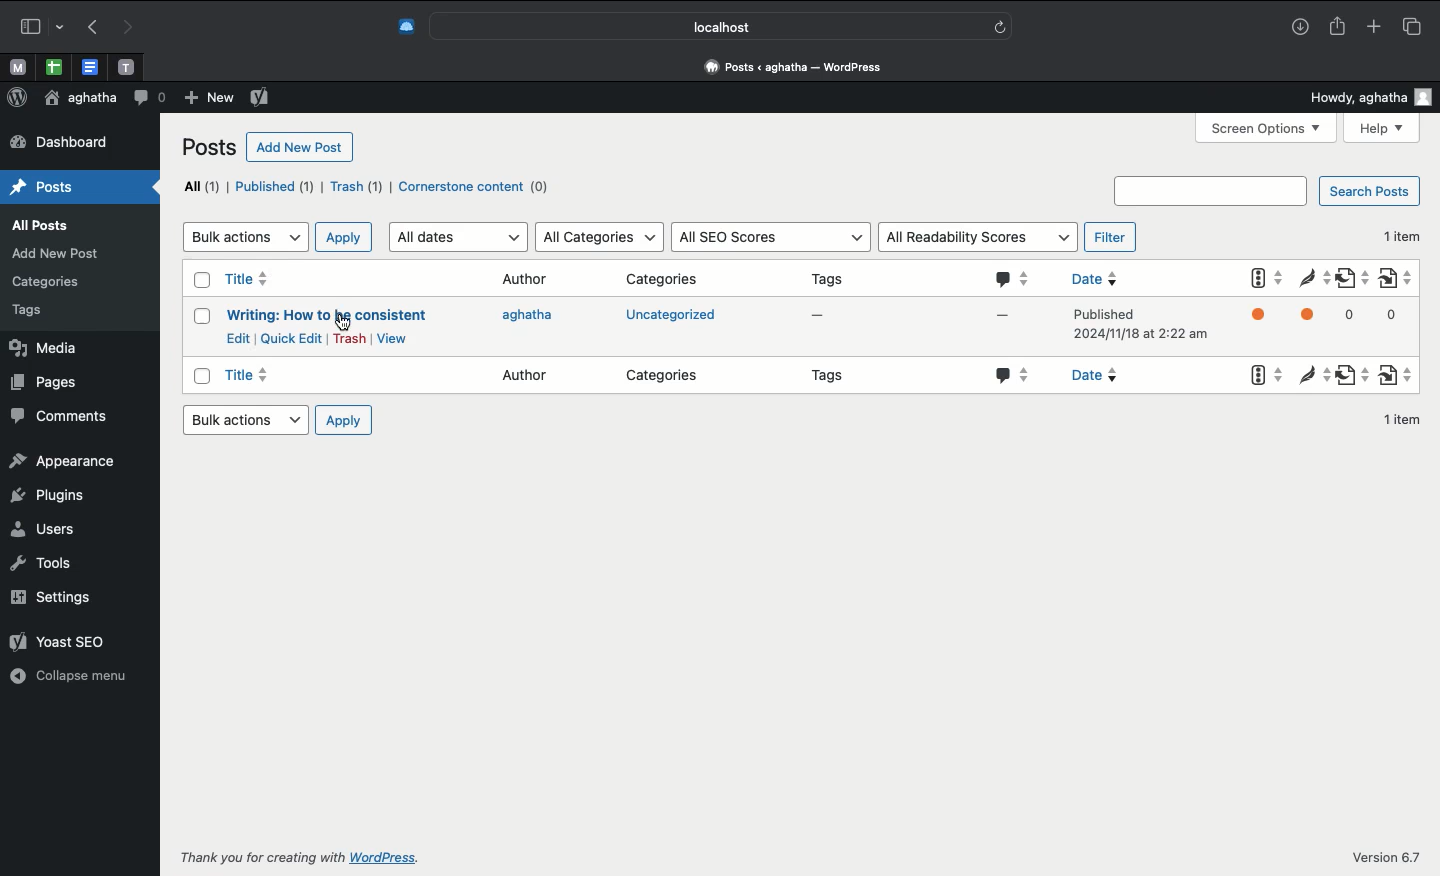 This screenshot has width=1440, height=876. What do you see at coordinates (1371, 191) in the screenshot?
I see `Search posts` at bounding box center [1371, 191].